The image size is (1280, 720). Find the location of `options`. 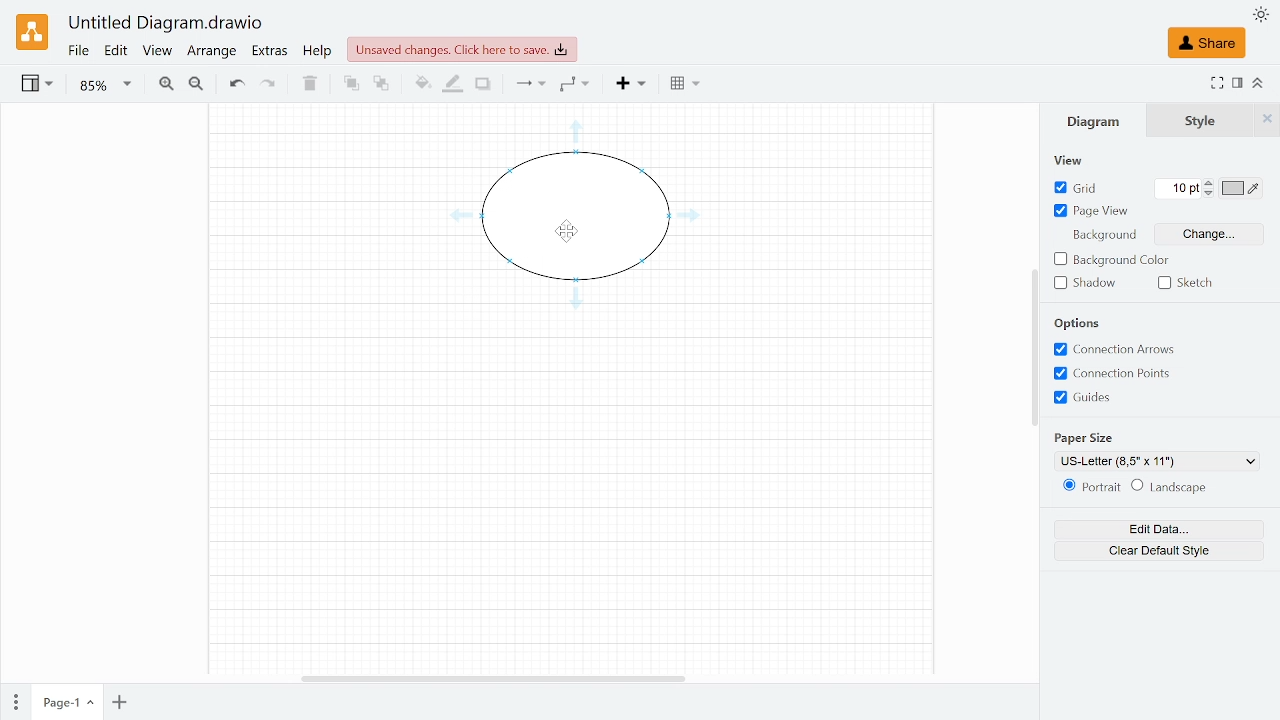

options is located at coordinates (1078, 324).